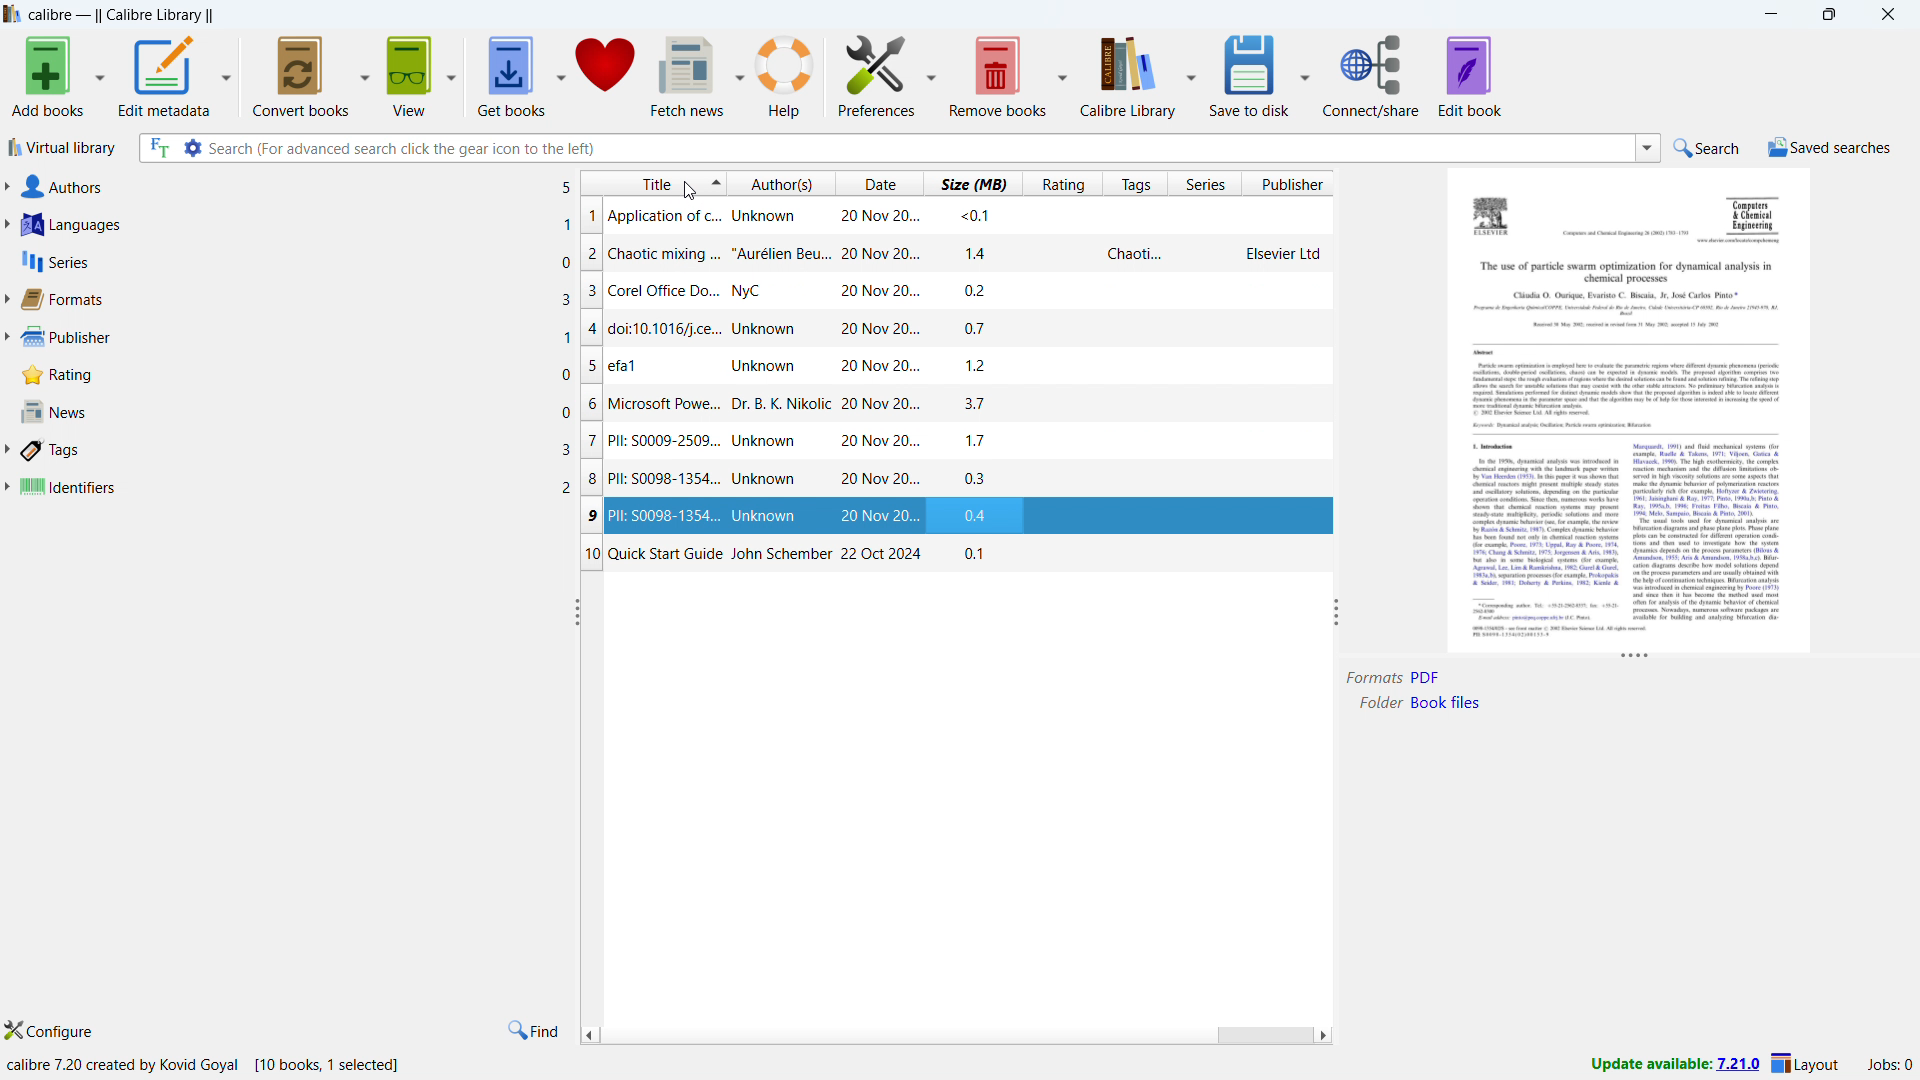  What do you see at coordinates (592, 327) in the screenshot?
I see `4` at bounding box center [592, 327].